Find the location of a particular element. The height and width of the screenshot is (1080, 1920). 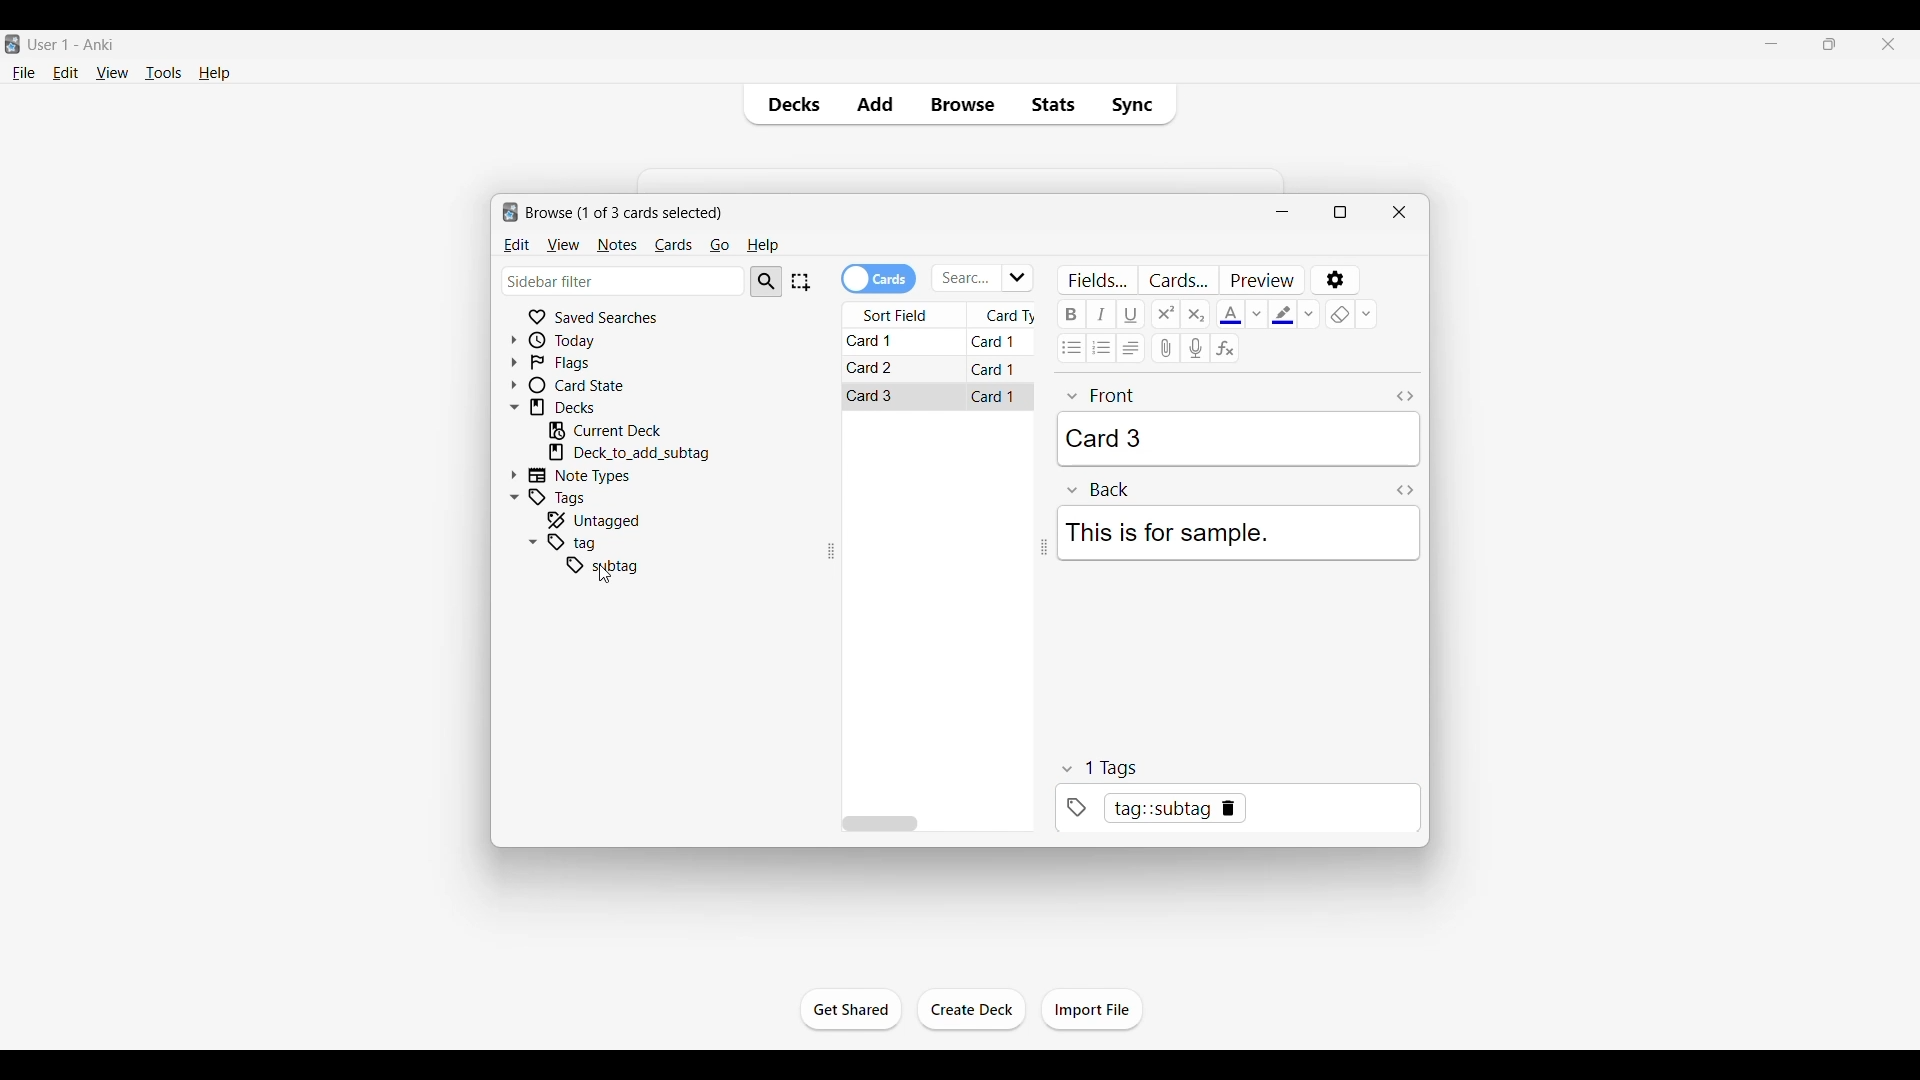

Click to type in search is located at coordinates (966, 279).